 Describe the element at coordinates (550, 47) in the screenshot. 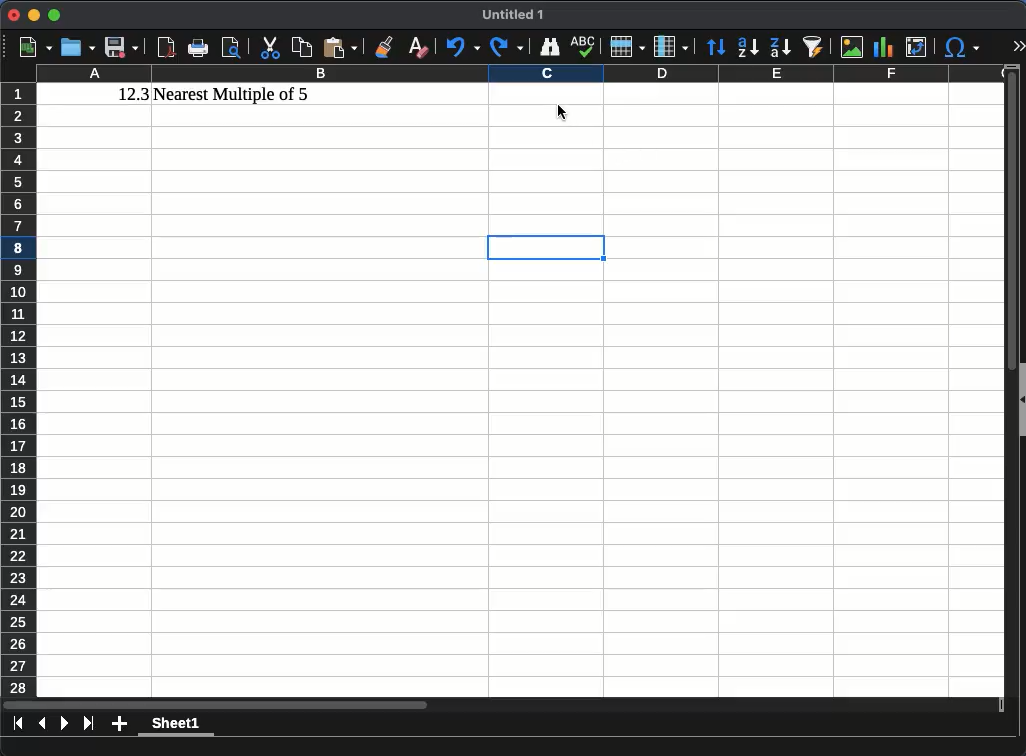

I see `finder` at that location.